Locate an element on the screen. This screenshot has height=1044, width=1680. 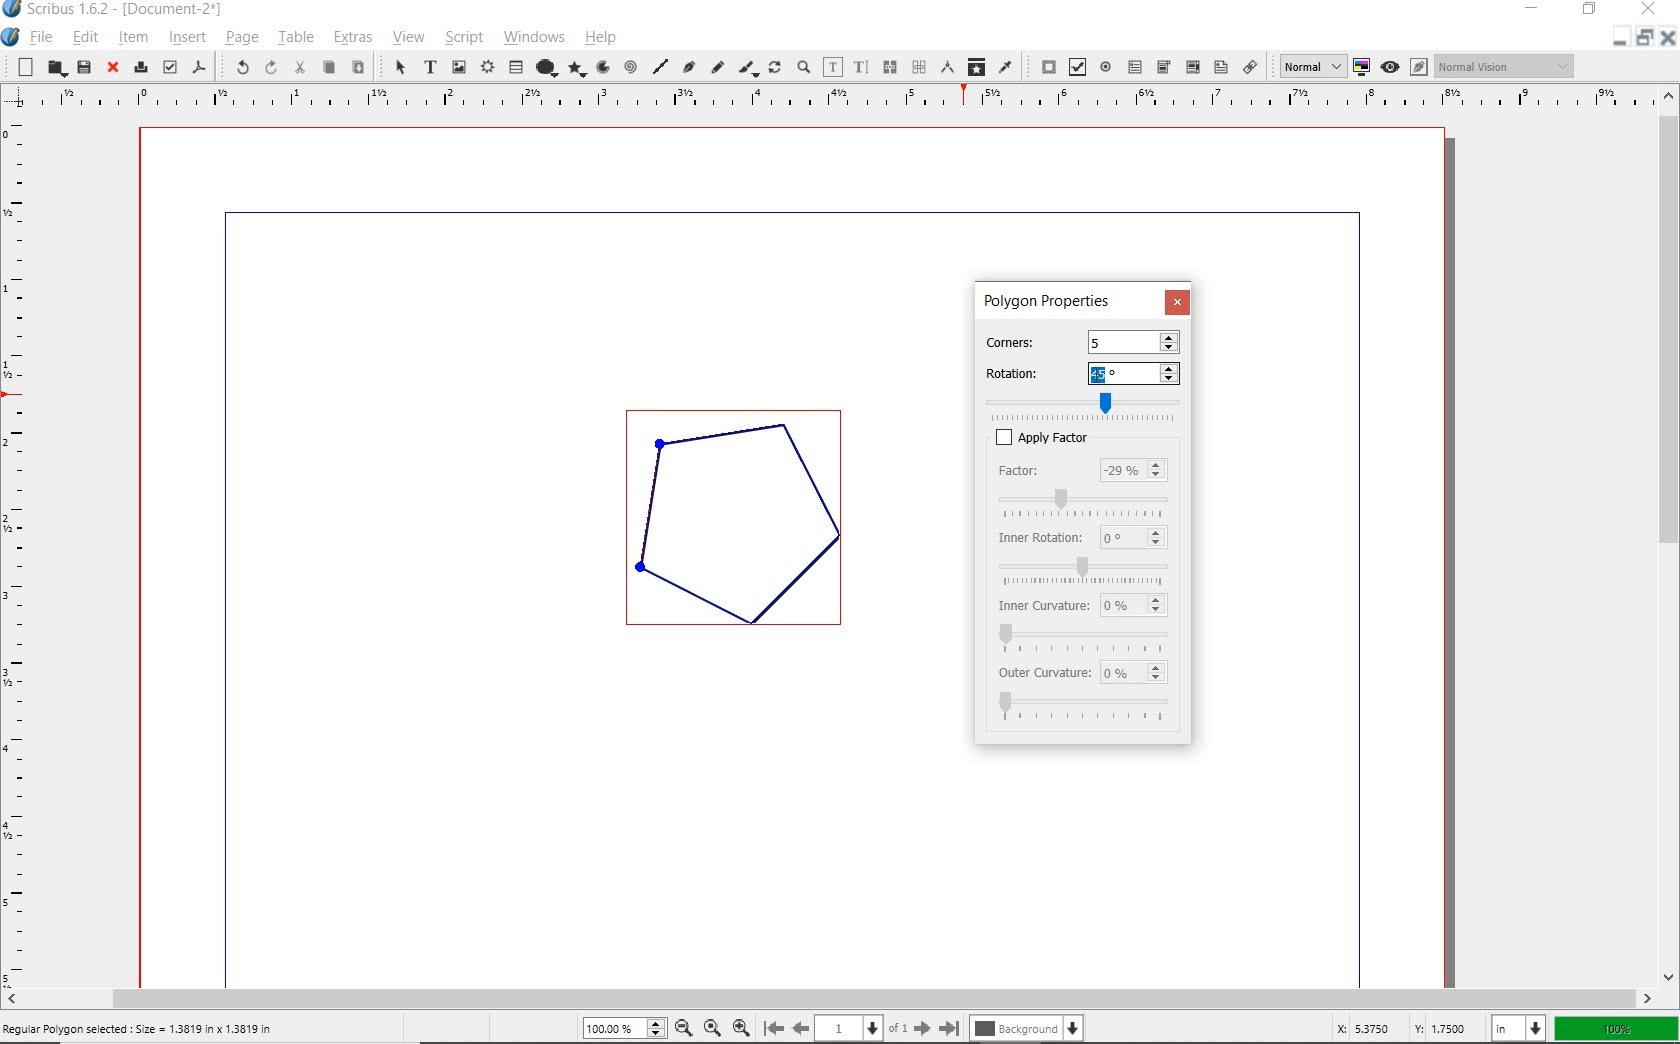
save as pdf is located at coordinates (200, 66).